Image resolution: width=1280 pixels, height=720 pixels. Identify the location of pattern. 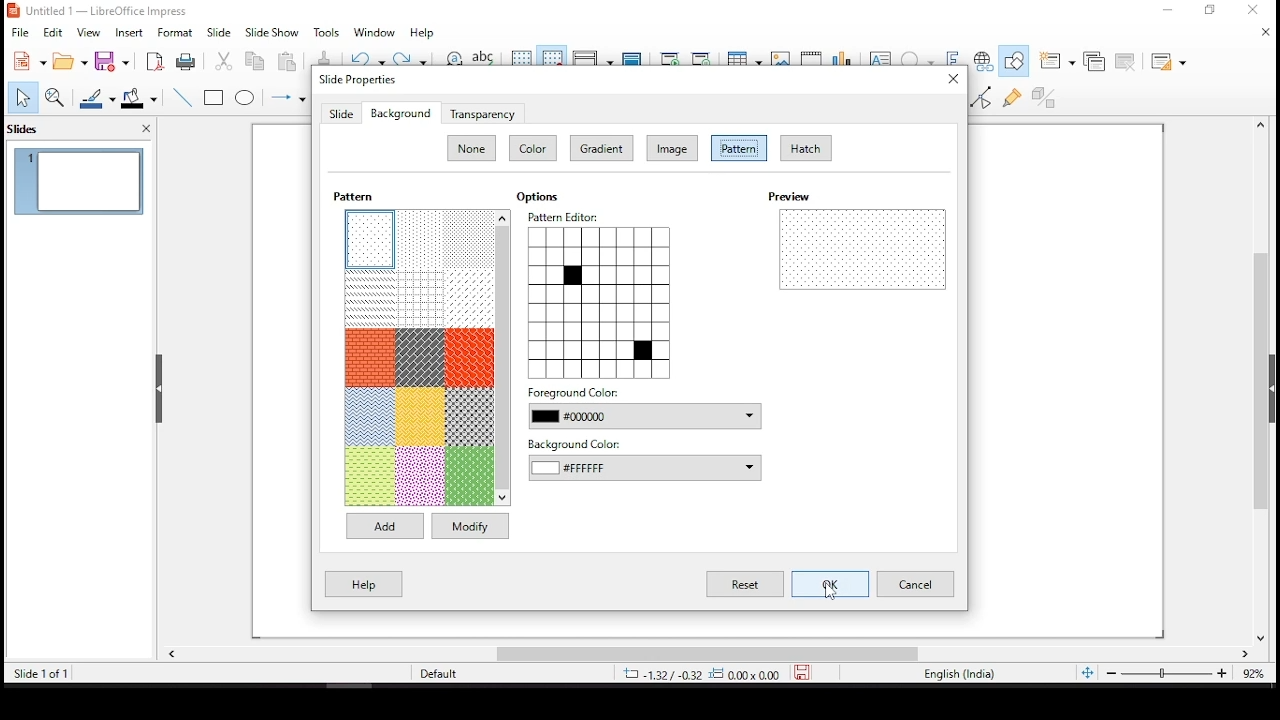
(471, 297).